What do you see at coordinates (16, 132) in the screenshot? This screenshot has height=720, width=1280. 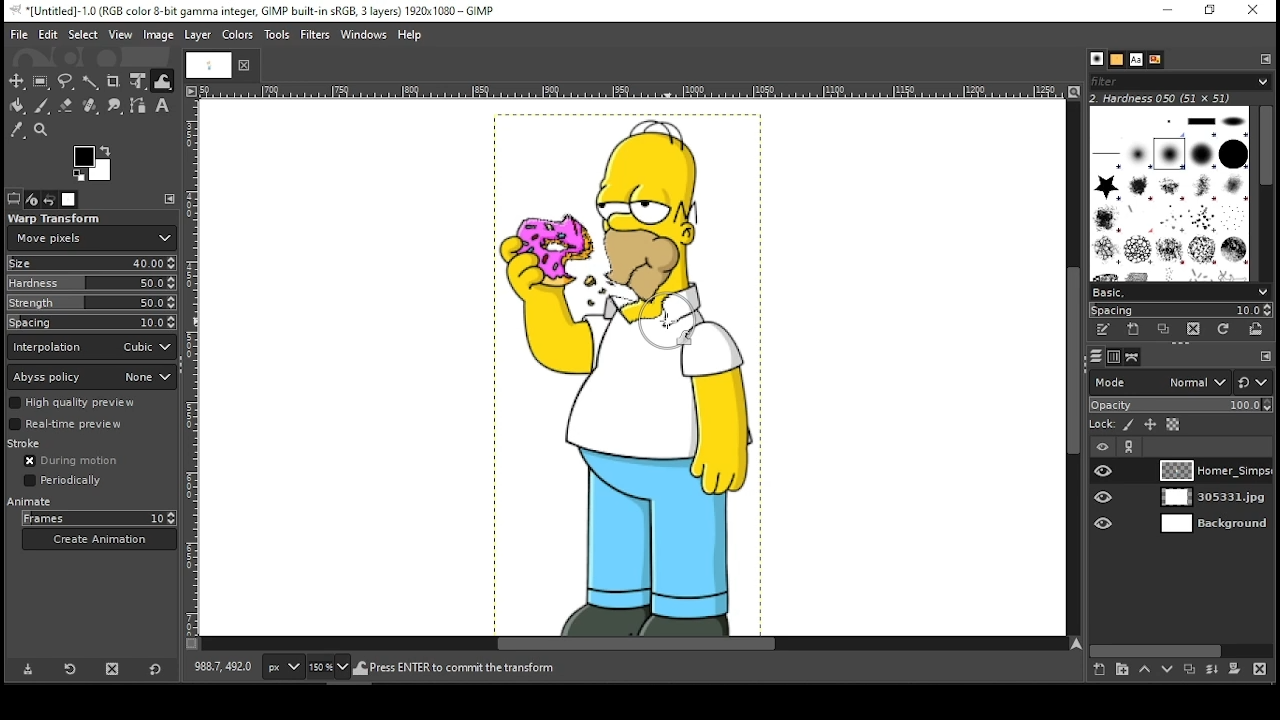 I see `color picker tool` at bounding box center [16, 132].